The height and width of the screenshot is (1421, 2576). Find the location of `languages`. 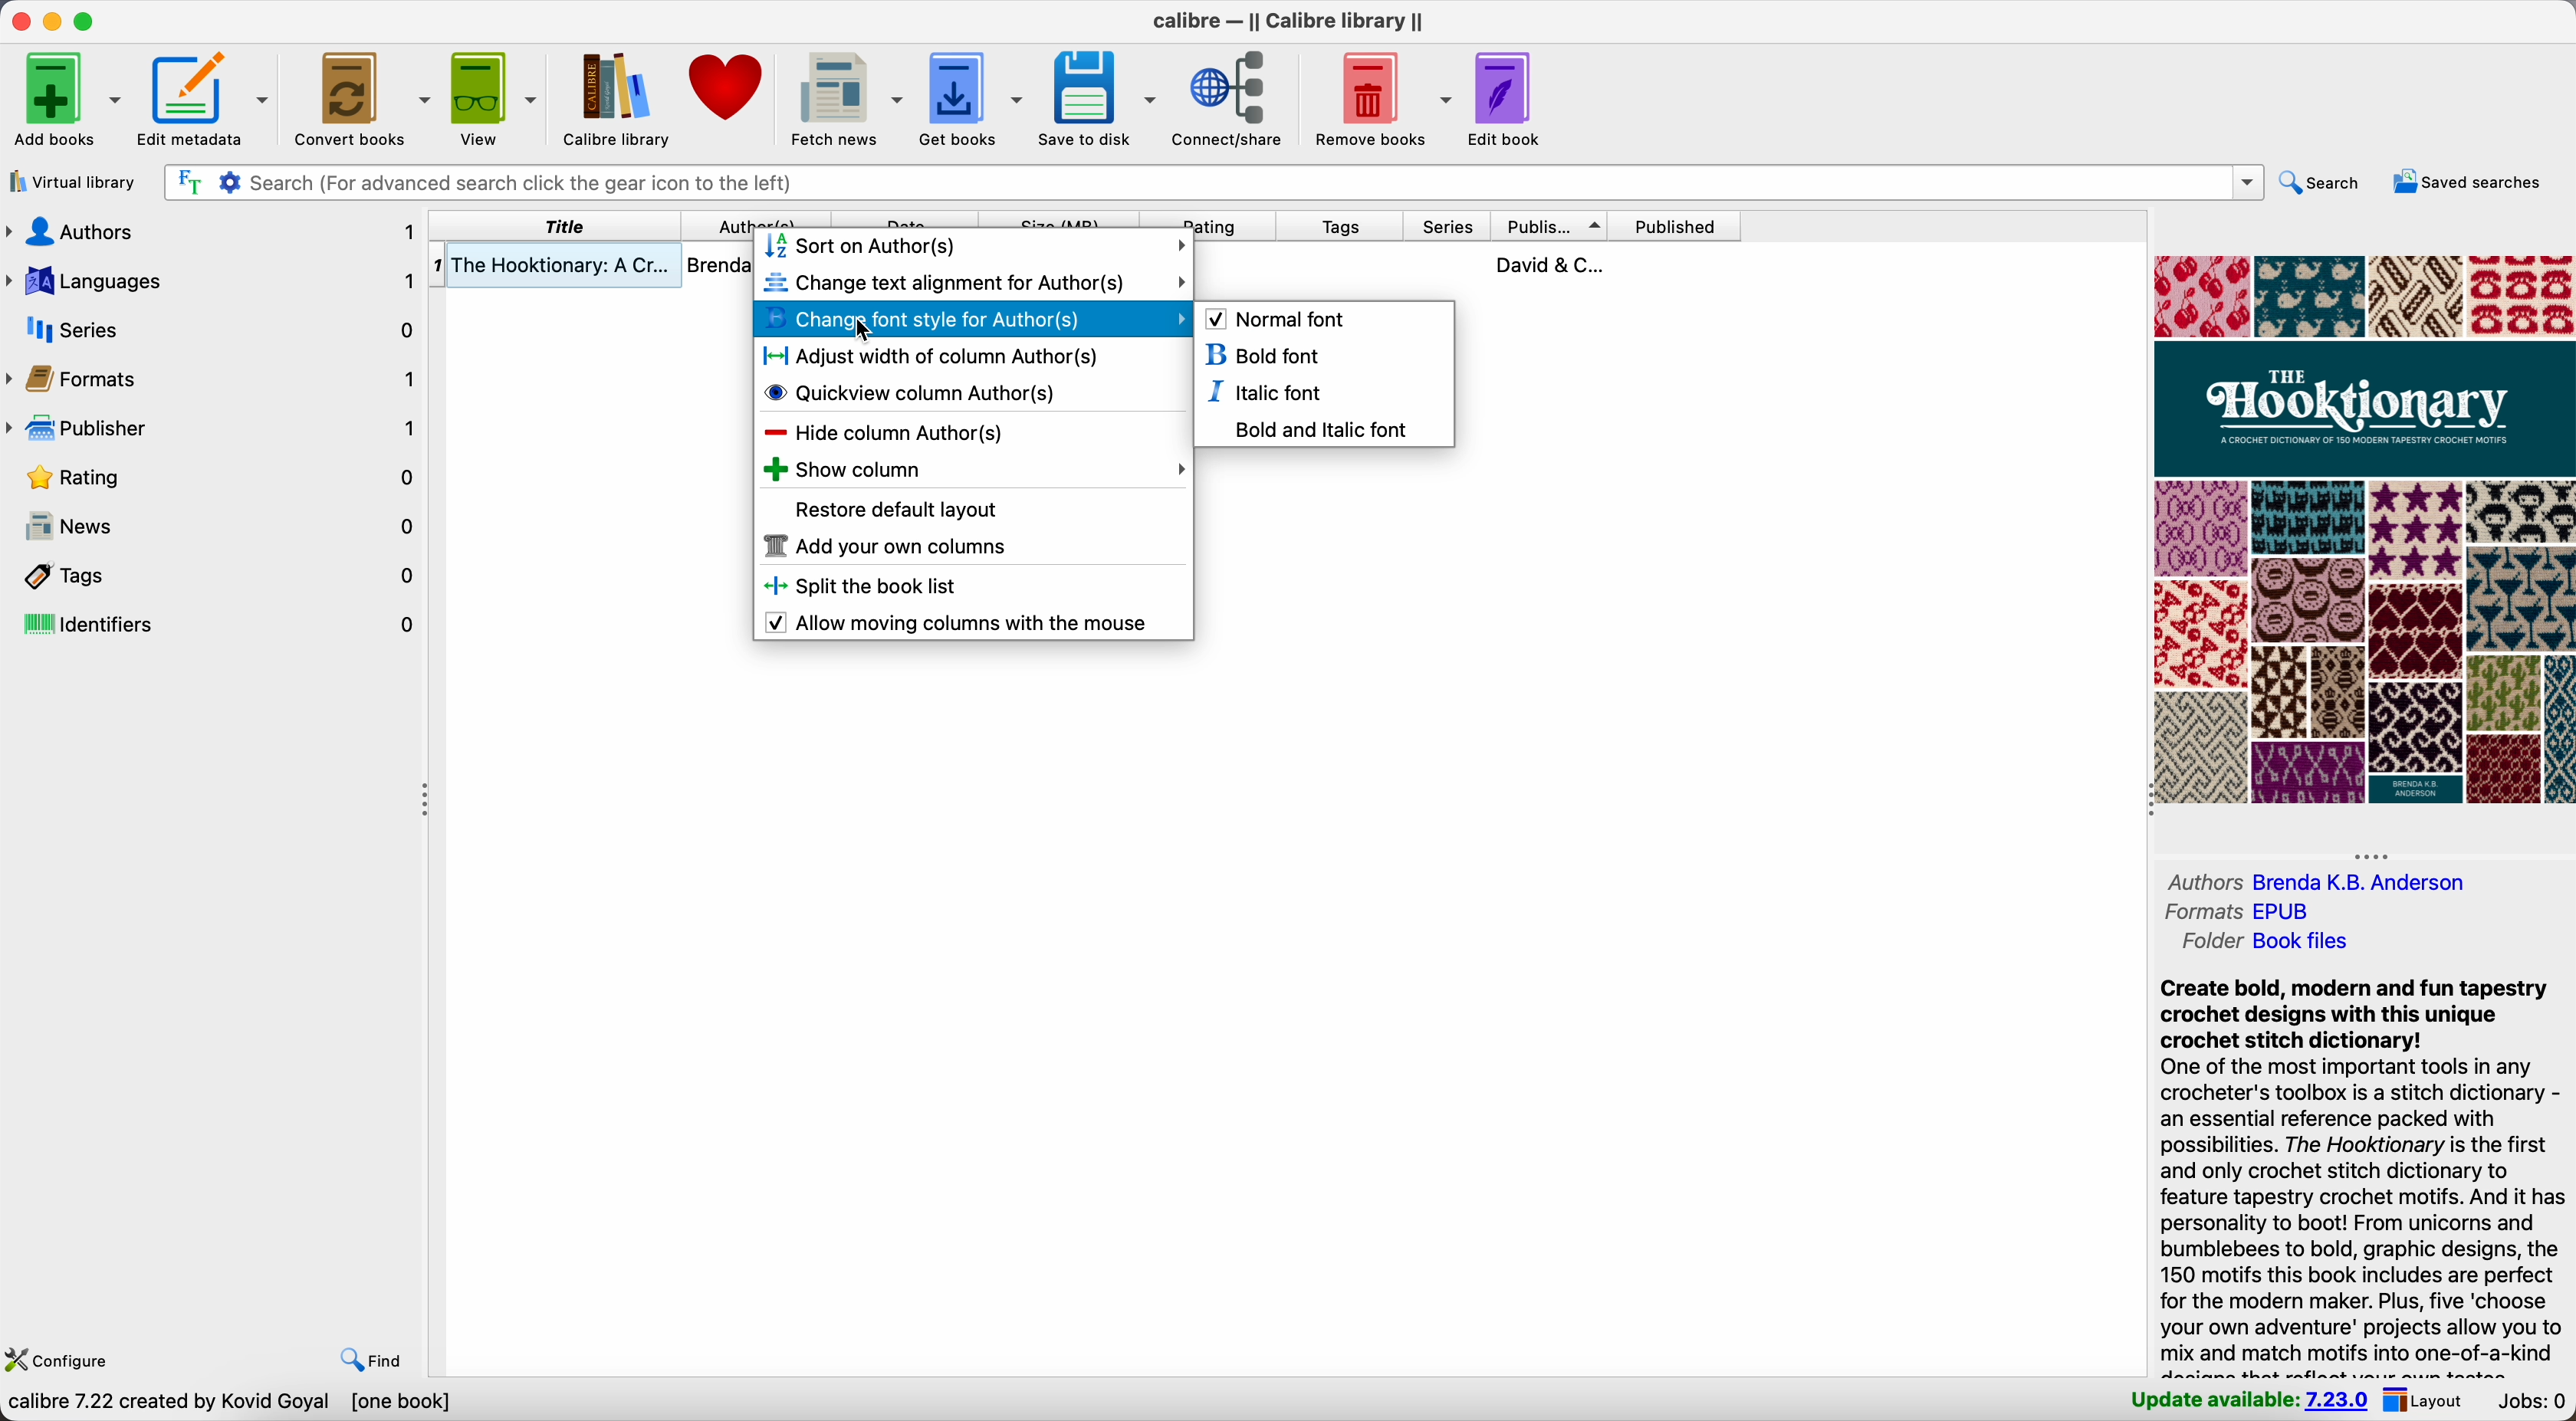

languages is located at coordinates (213, 279).